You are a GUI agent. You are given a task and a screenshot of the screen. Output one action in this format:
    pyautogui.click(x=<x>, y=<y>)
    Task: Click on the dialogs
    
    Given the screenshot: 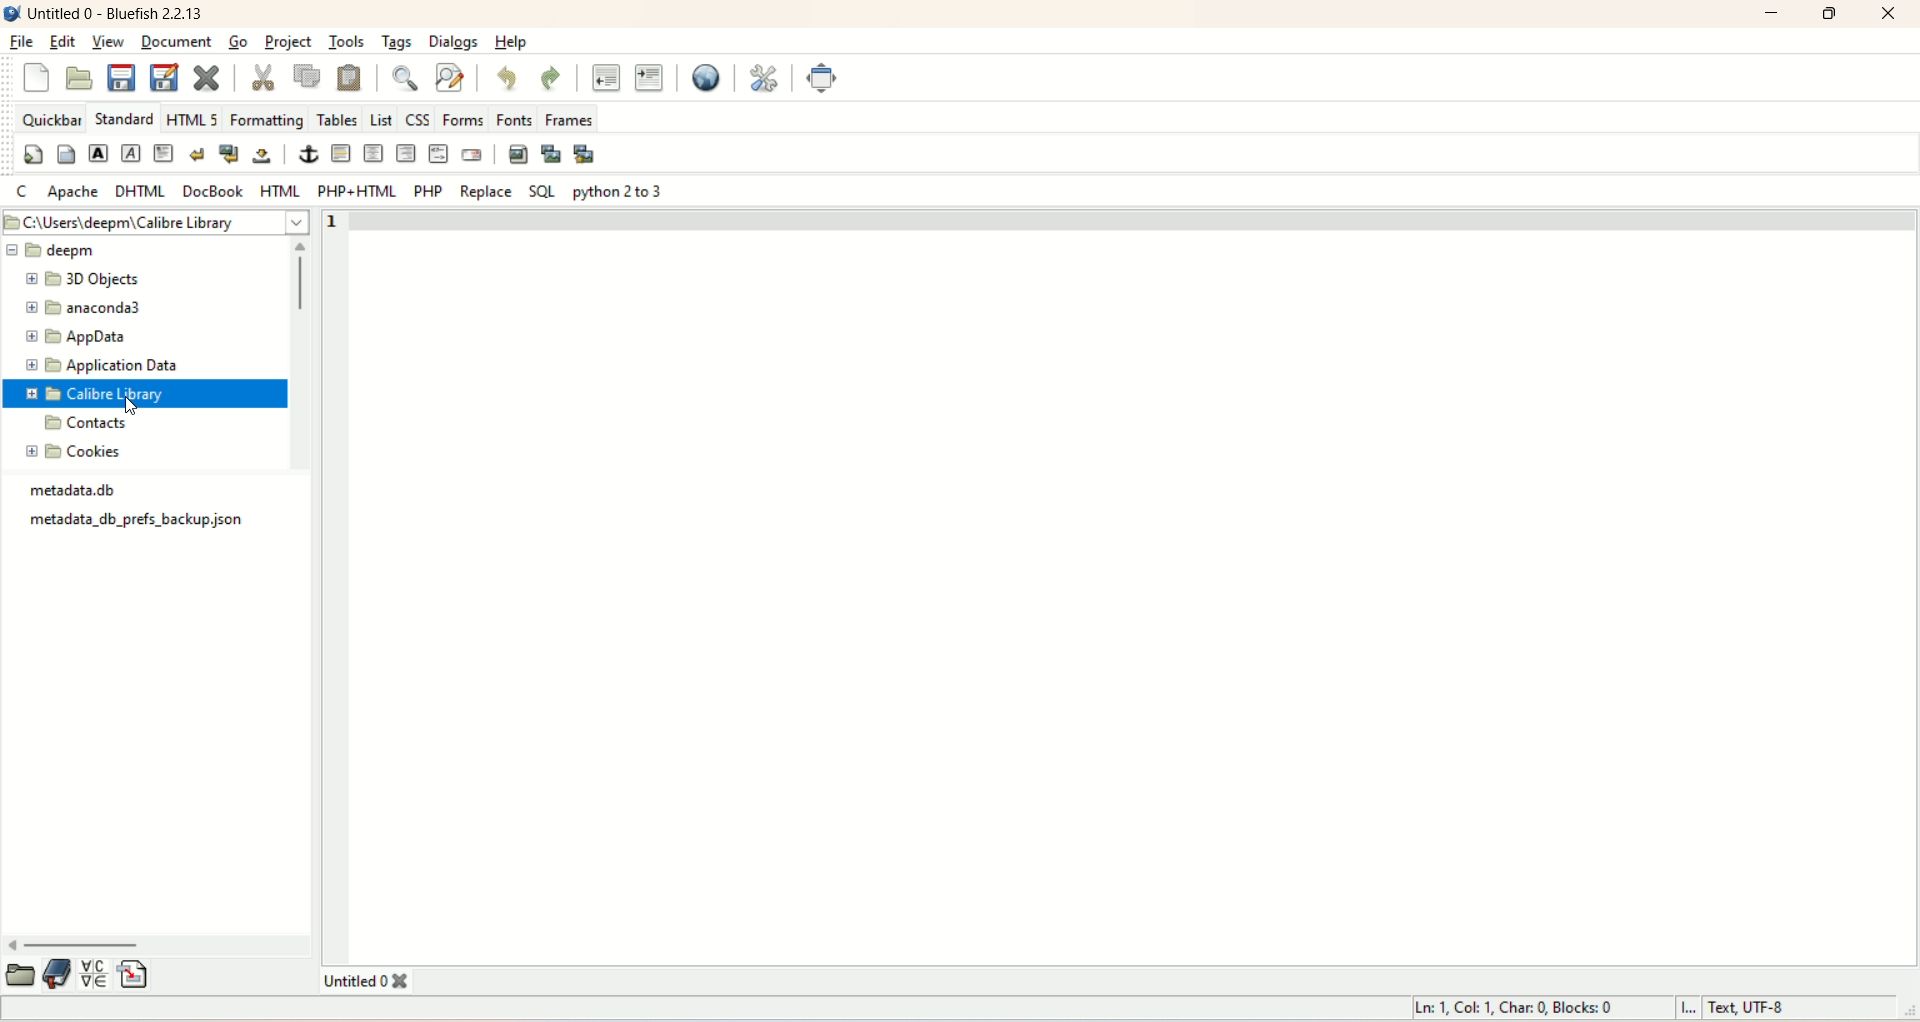 What is the action you would take?
    pyautogui.click(x=454, y=42)
    